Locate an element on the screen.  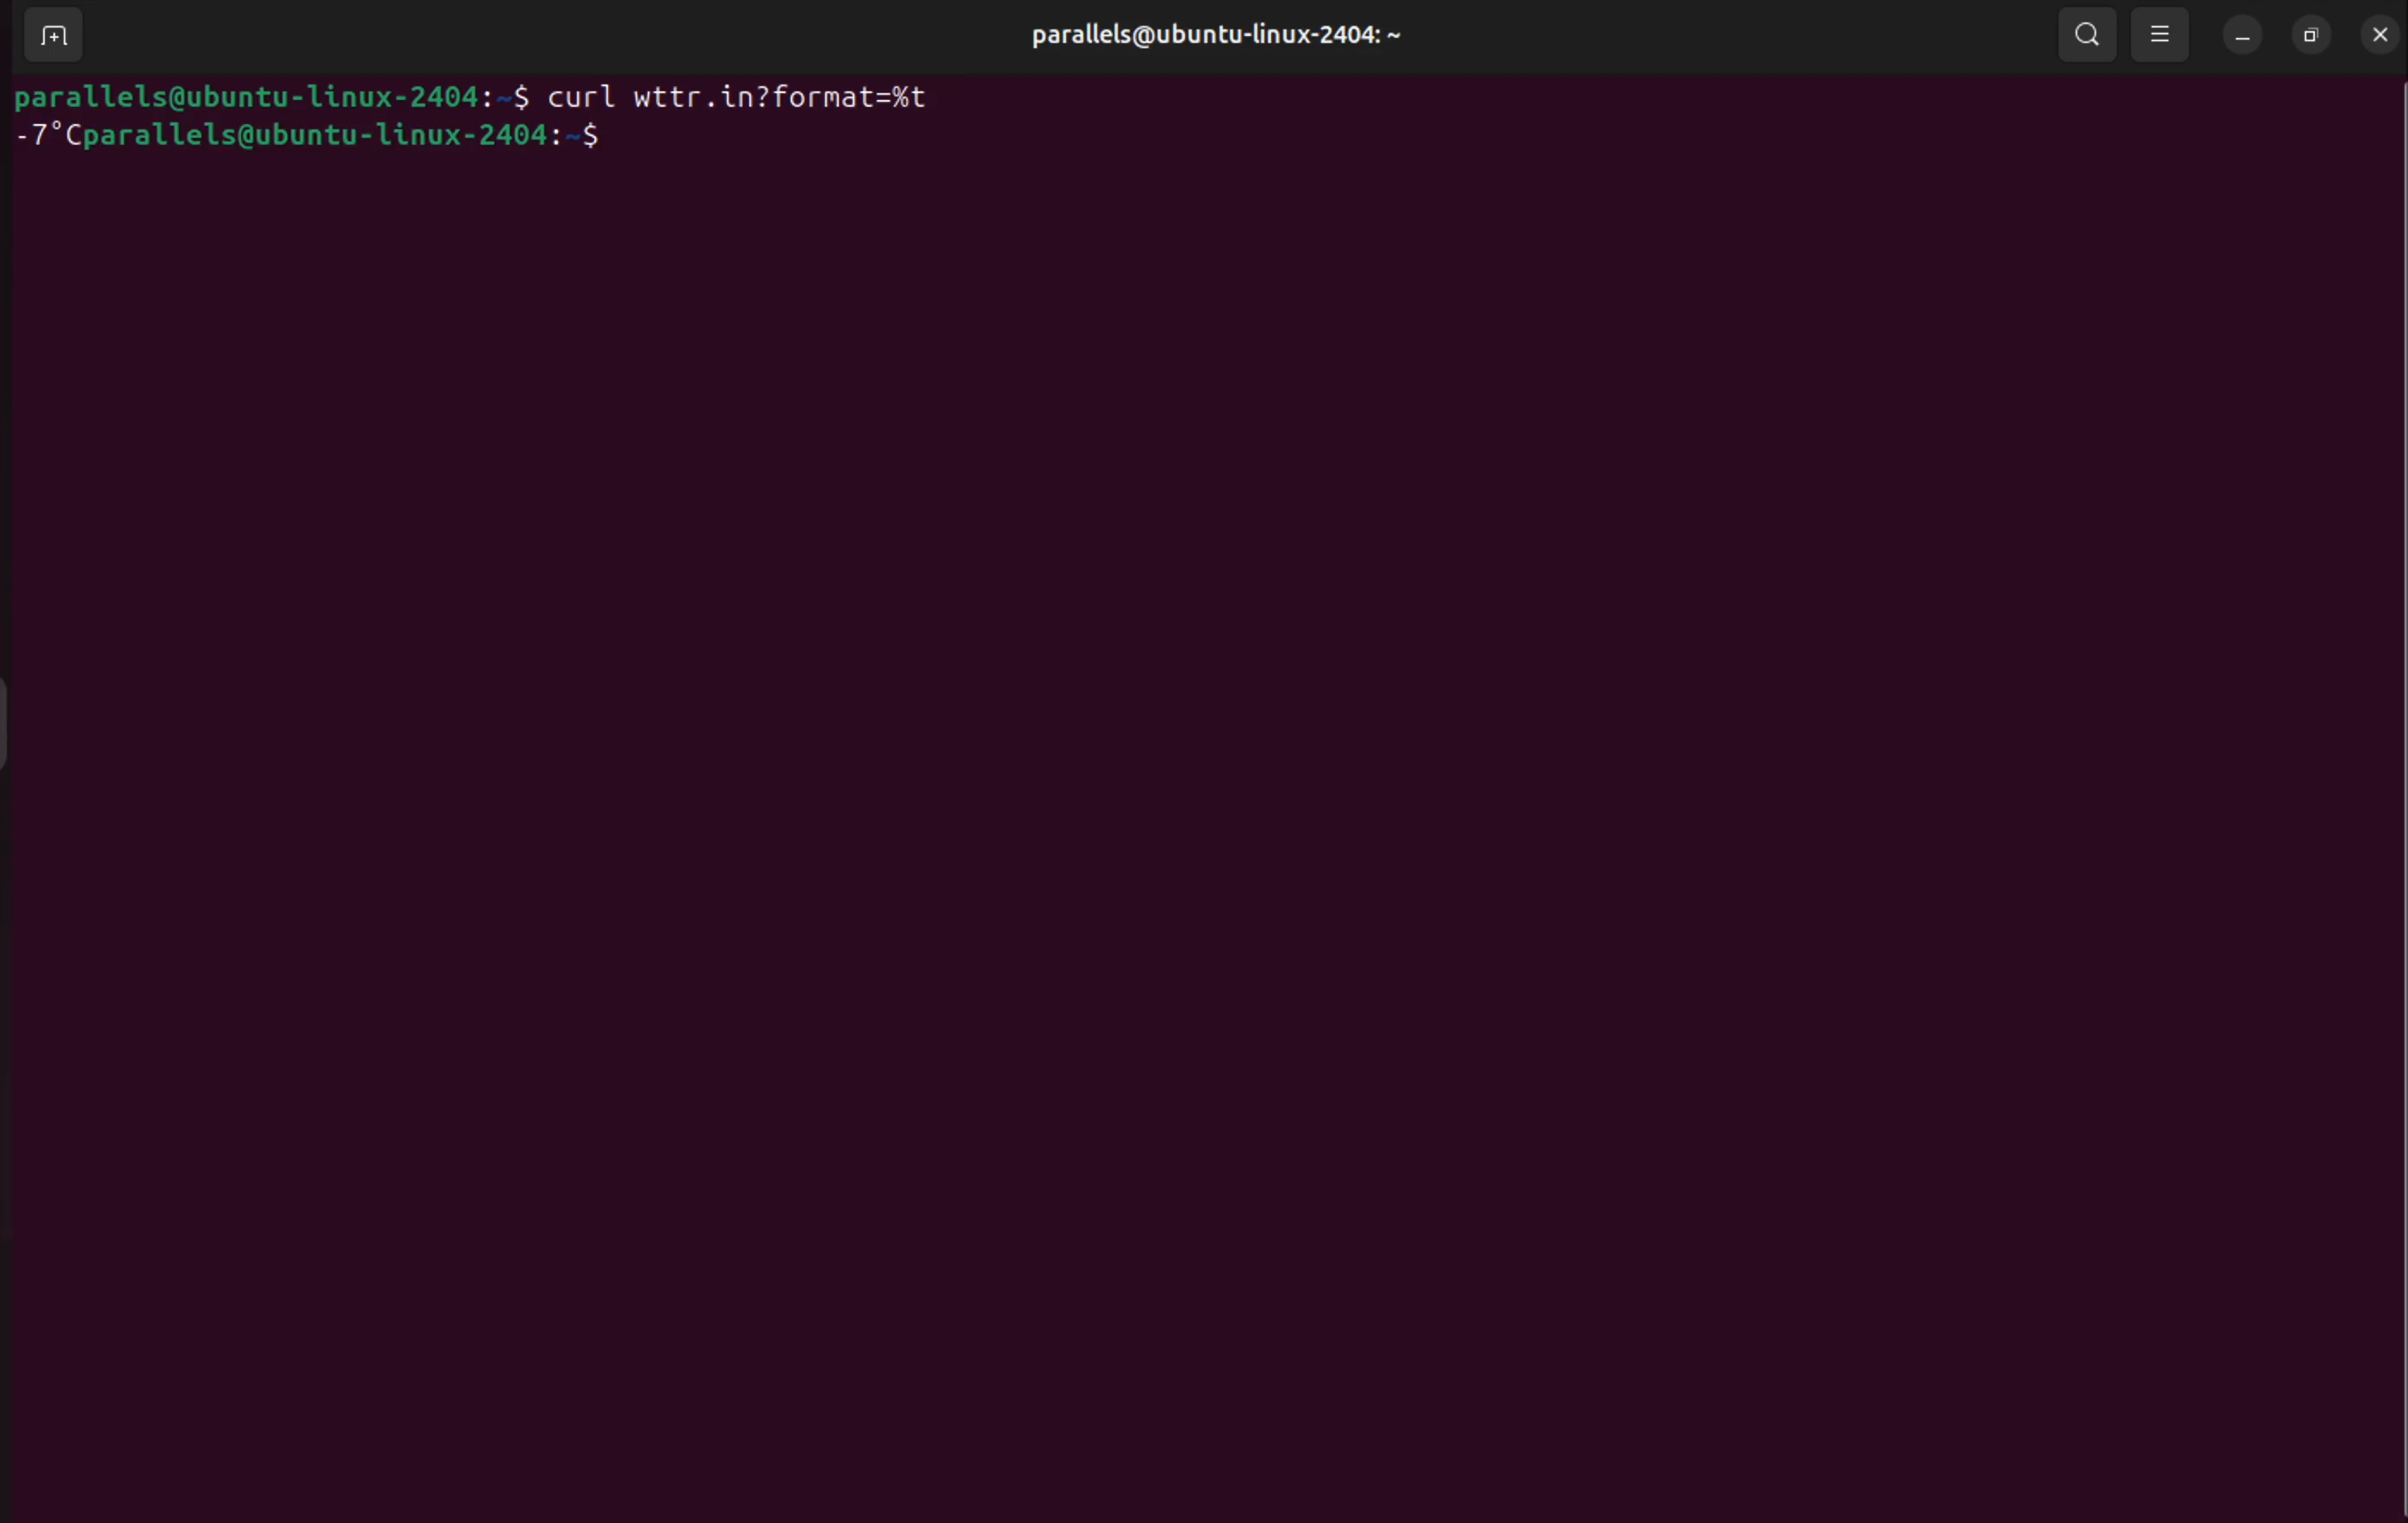
-7 degree celceius is located at coordinates (44, 133).